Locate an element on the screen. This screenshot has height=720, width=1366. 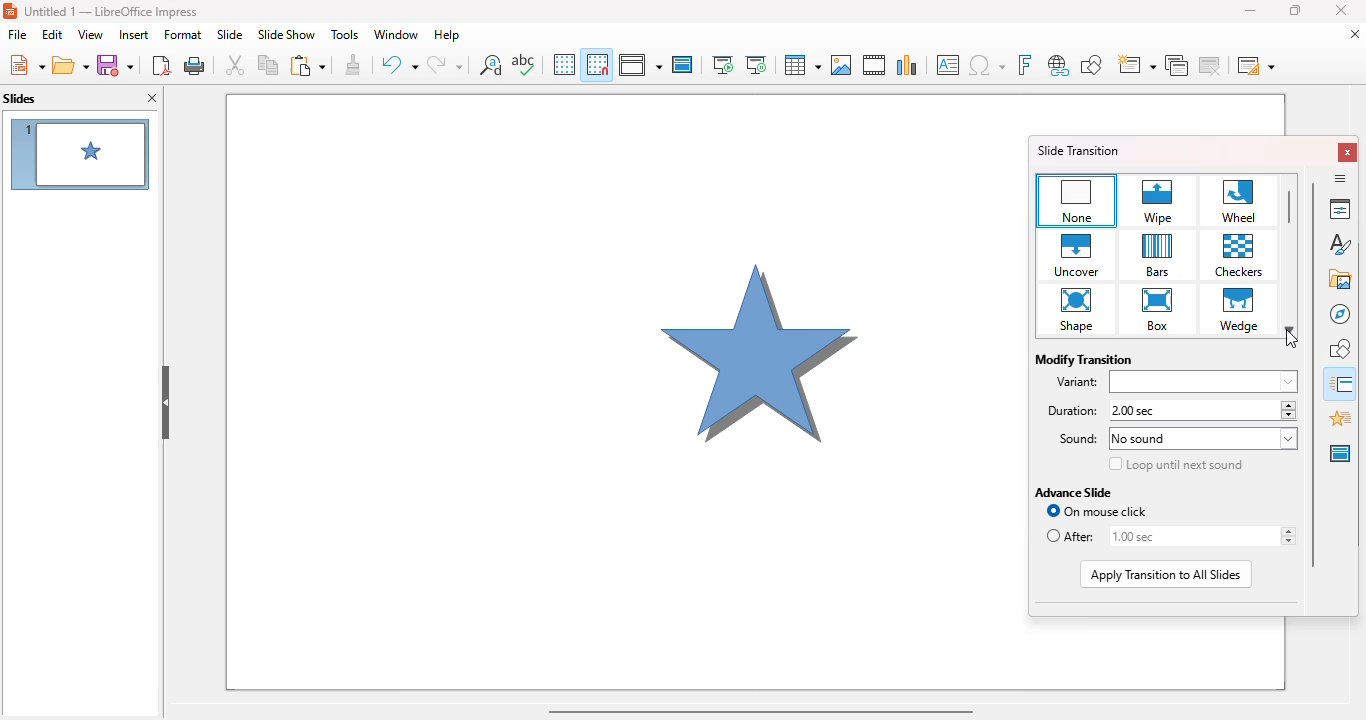
on mouse click is located at coordinates (1094, 511).